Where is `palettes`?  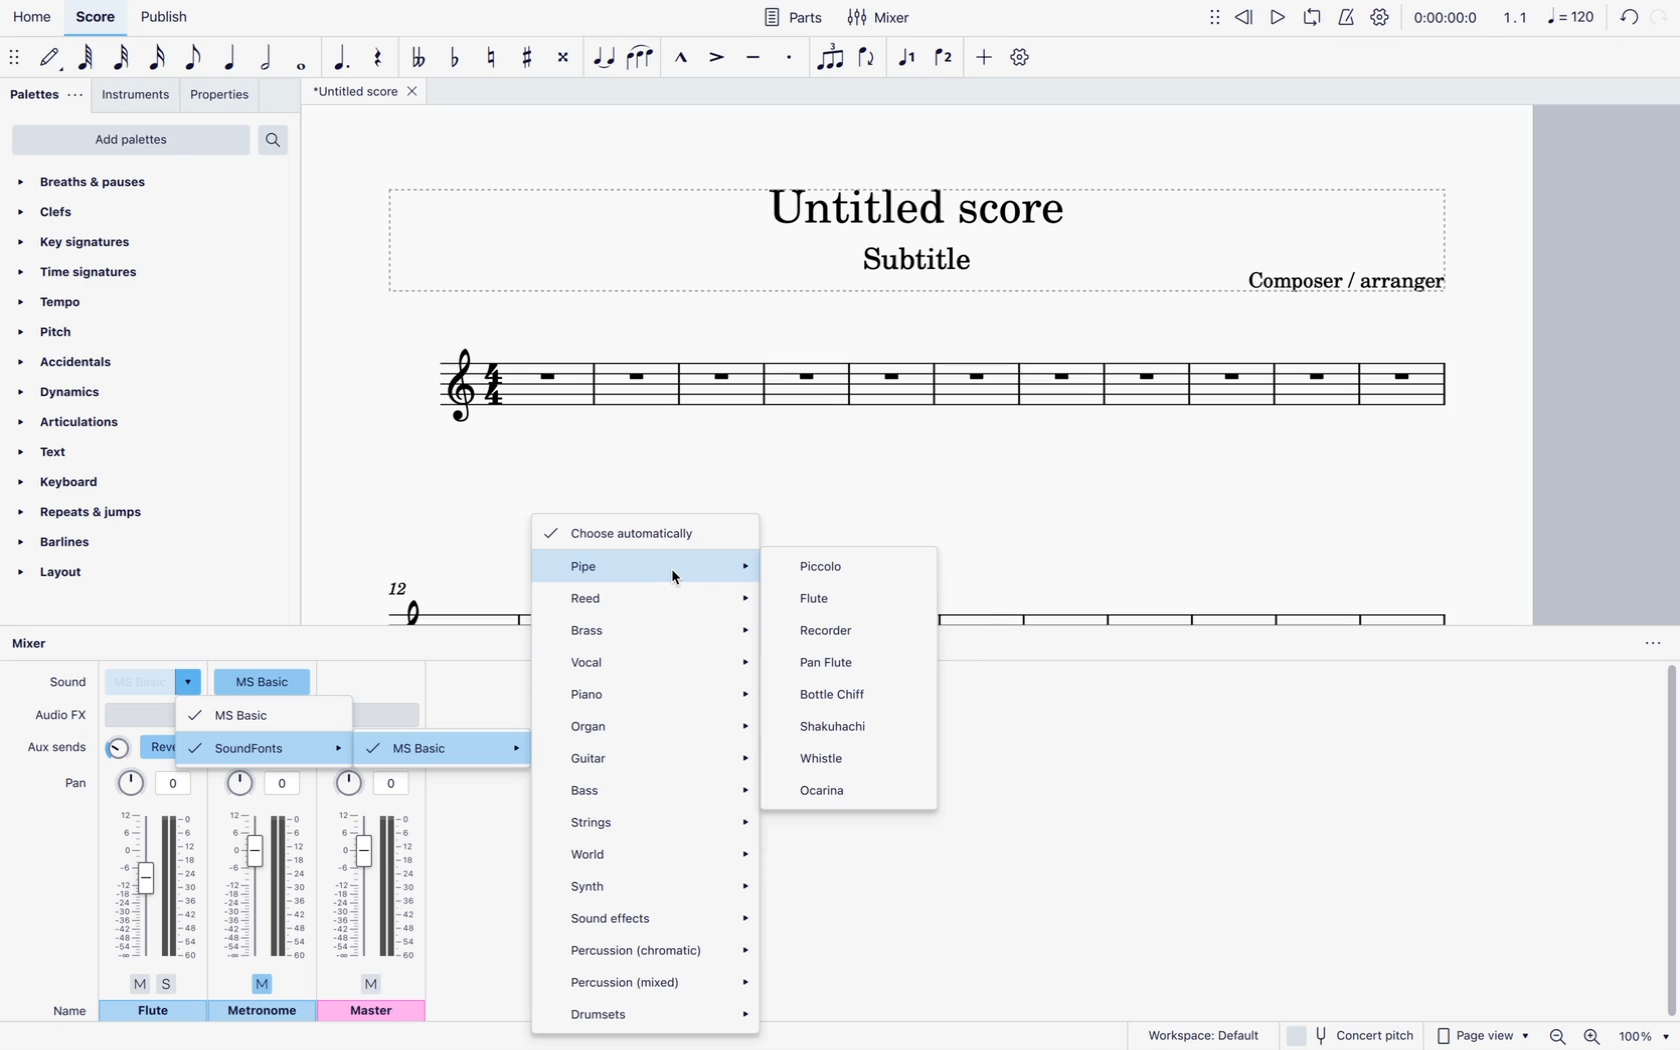
palettes is located at coordinates (47, 98).